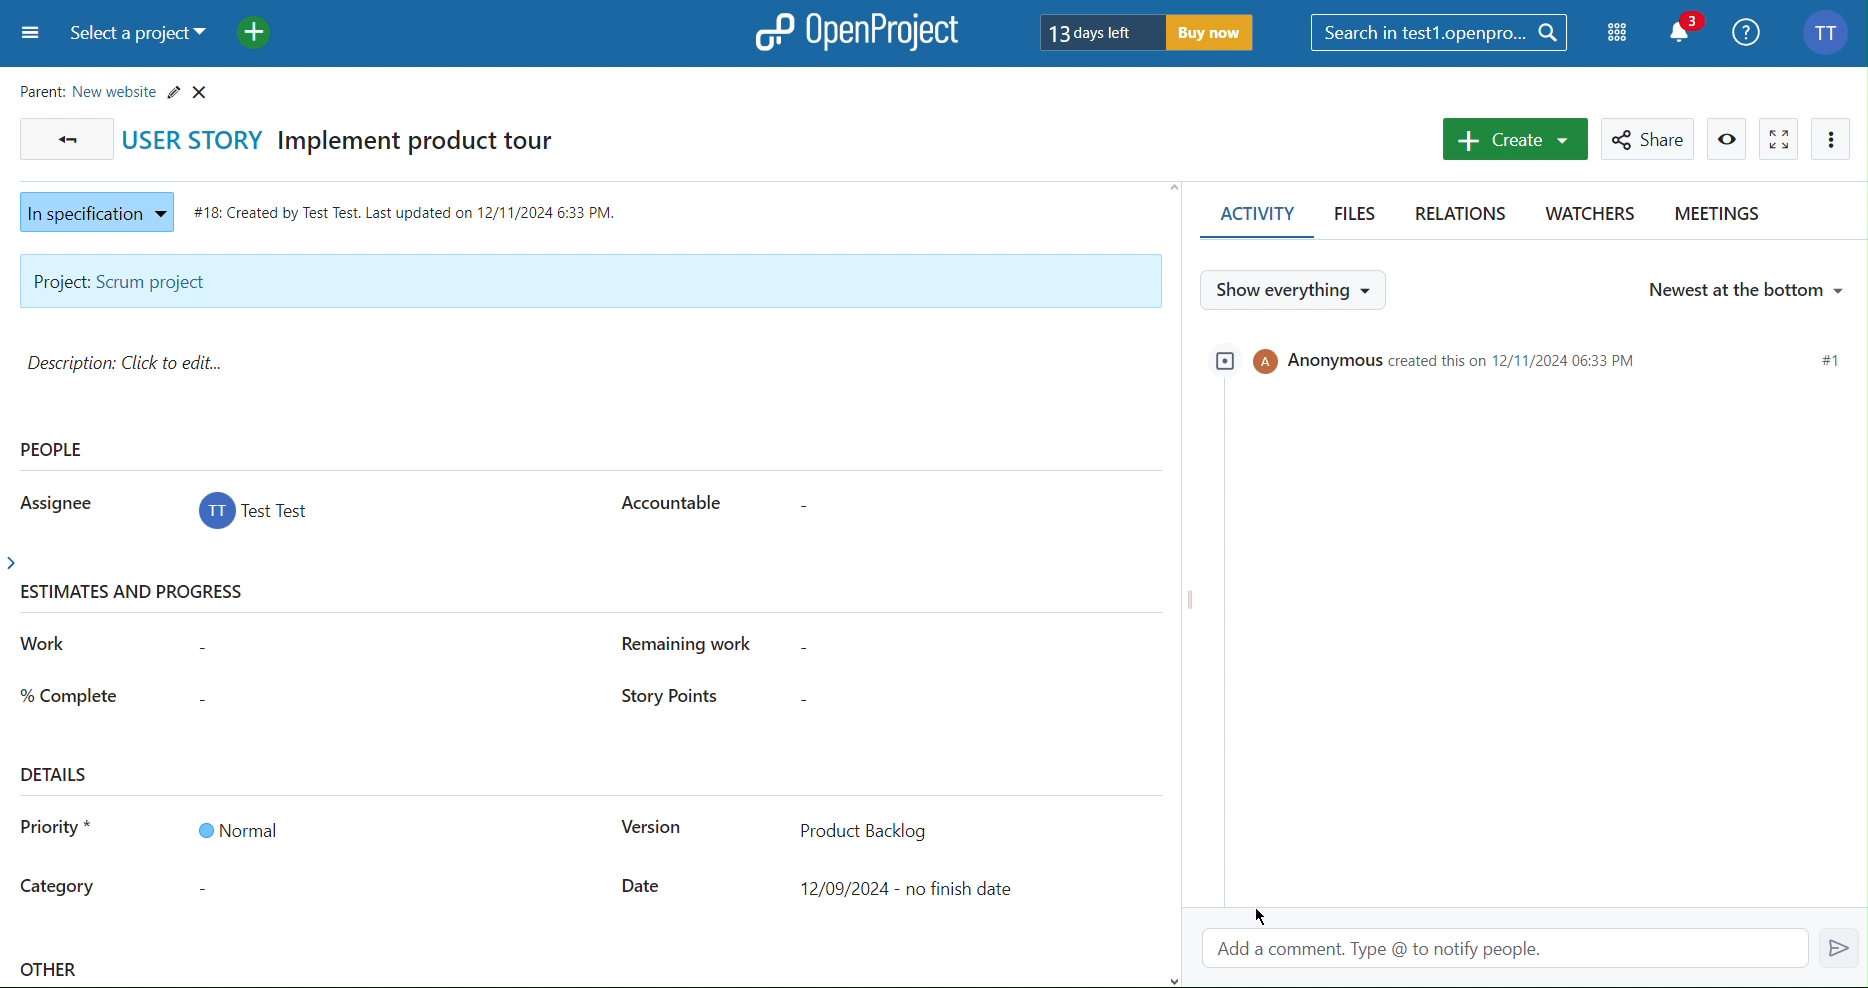  I want to click on Menu, so click(27, 35).